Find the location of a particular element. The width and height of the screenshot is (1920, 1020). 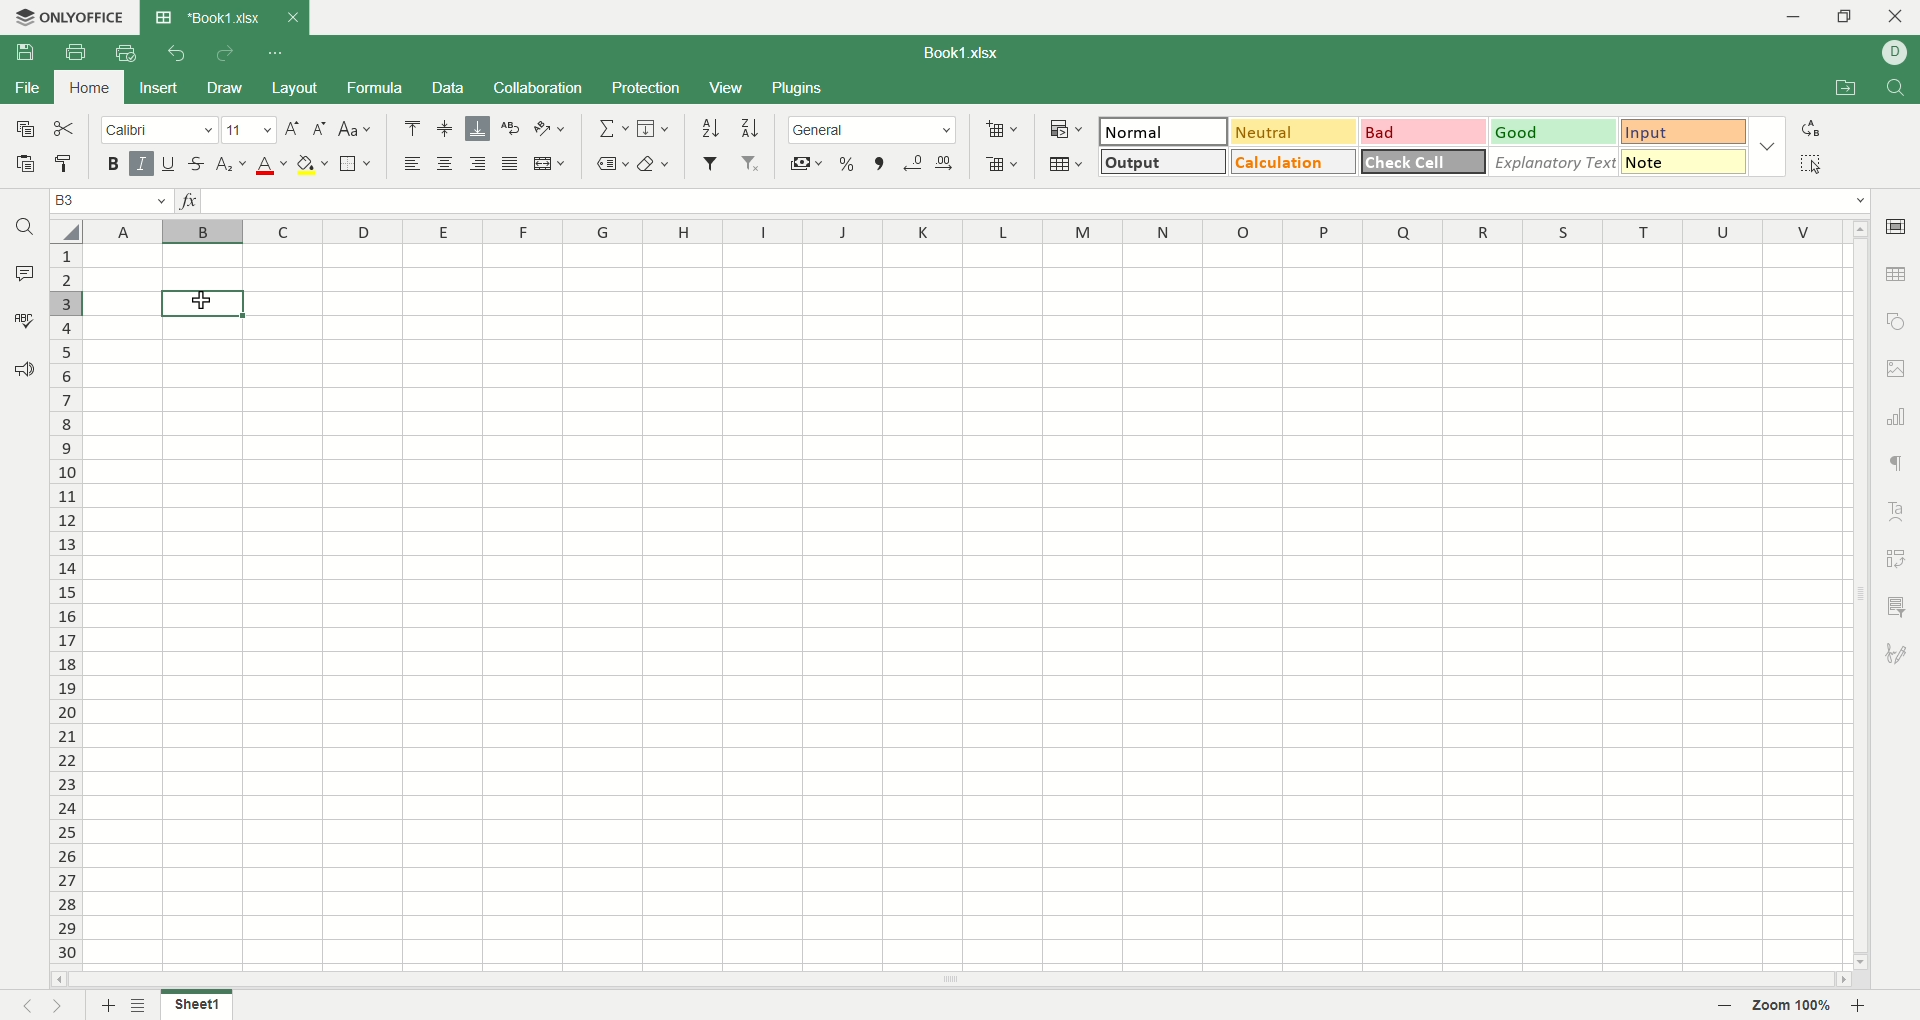

home is located at coordinates (86, 86).